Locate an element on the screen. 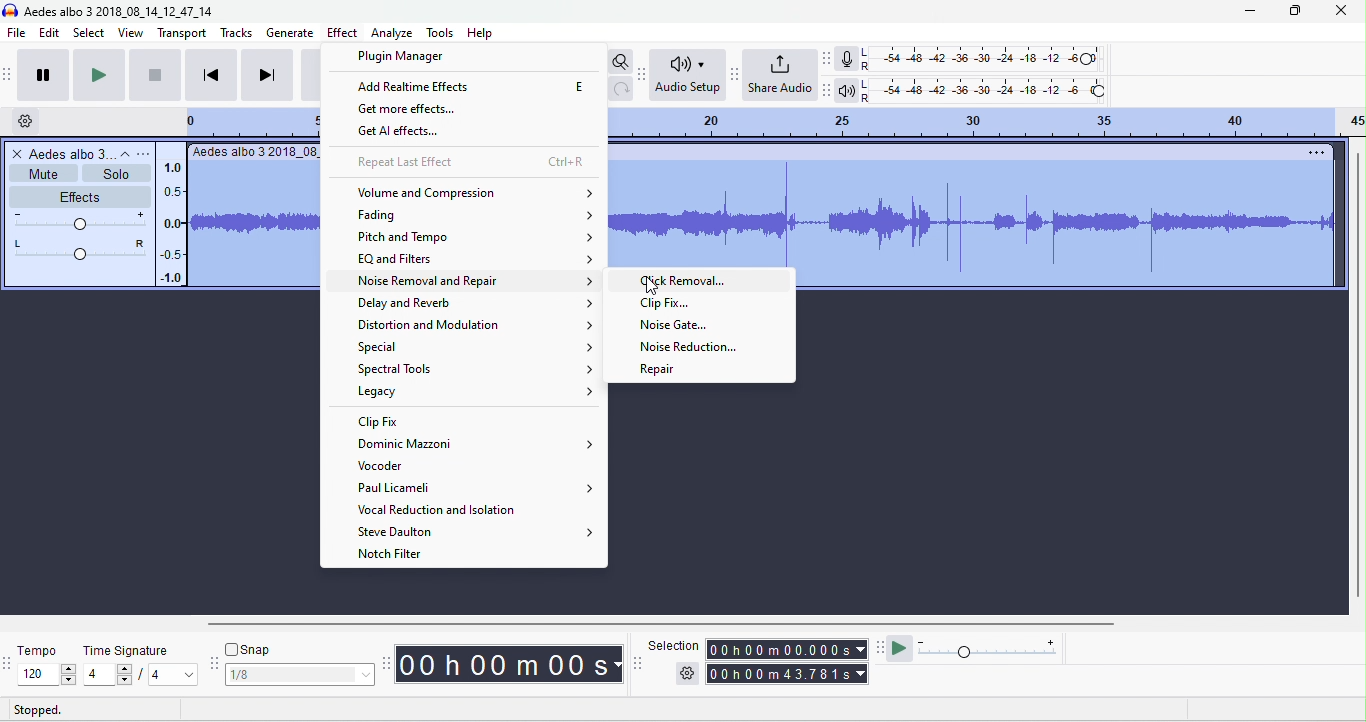  share audio toolbar is located at coordinates (735, 74).